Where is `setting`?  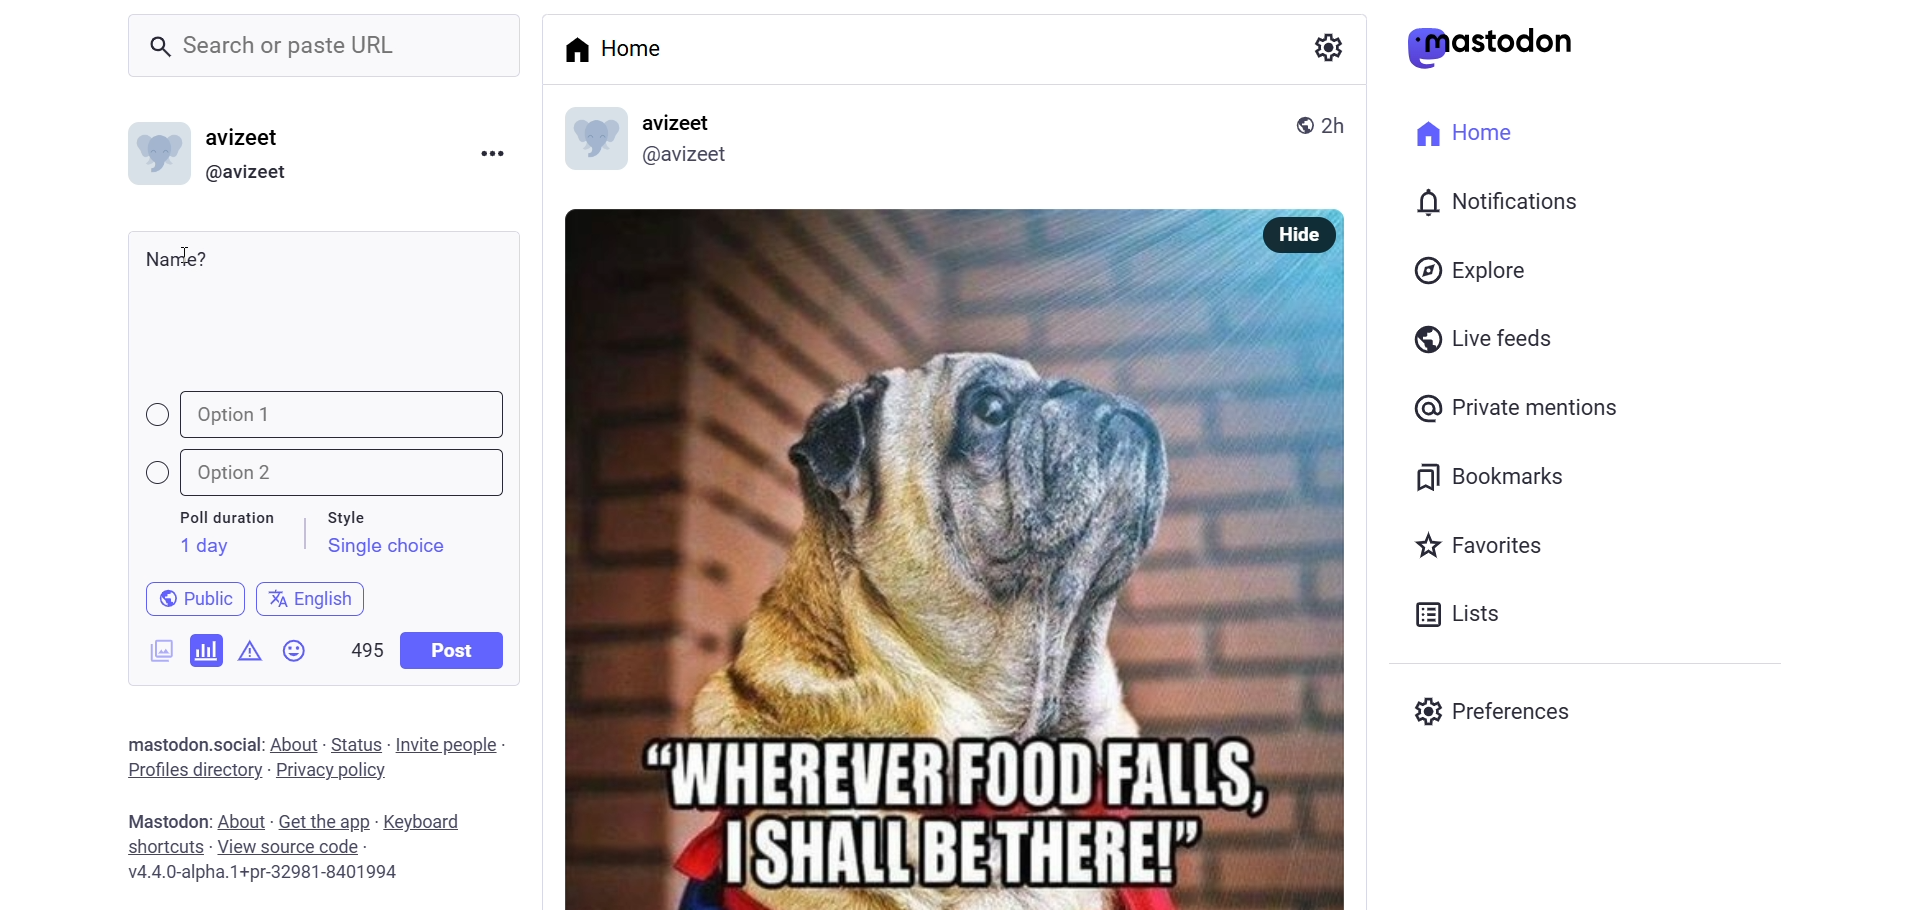
setting is located at coordinates (1325, 46).